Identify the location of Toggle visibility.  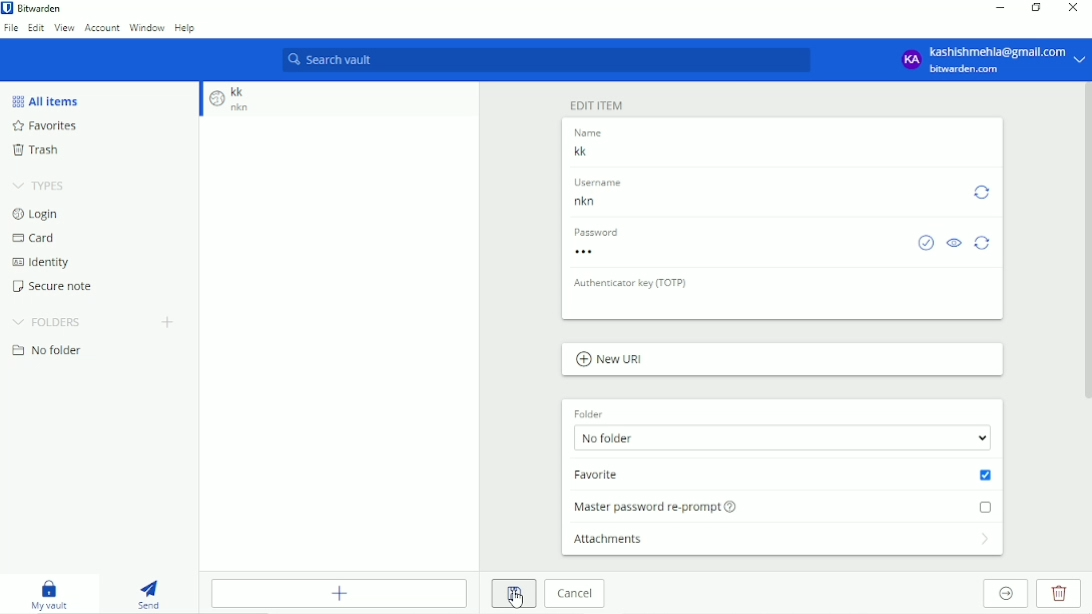
(956, 243).